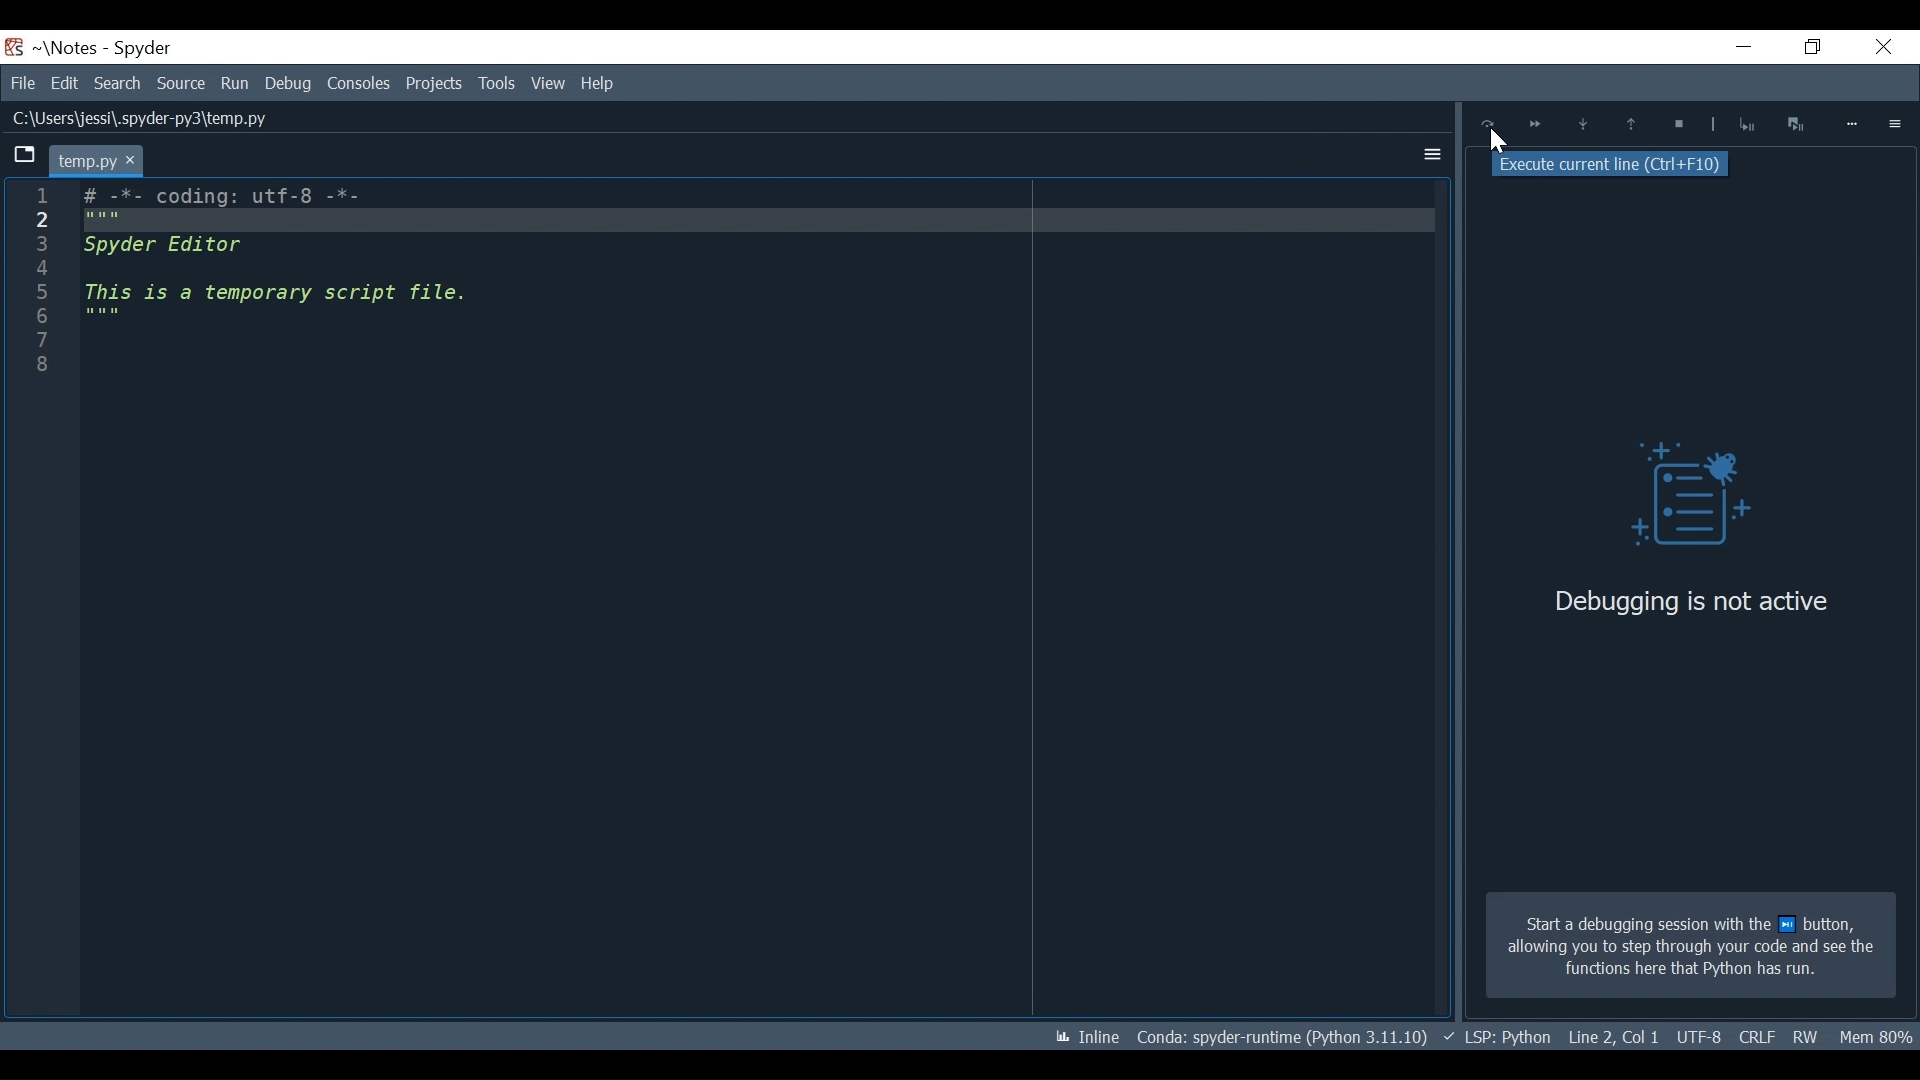 Image resolution: width=1920 pixels, height=1080 pixels. Describe the element at coordinates (22, 83) in the screenshot. I see `File` at that location.